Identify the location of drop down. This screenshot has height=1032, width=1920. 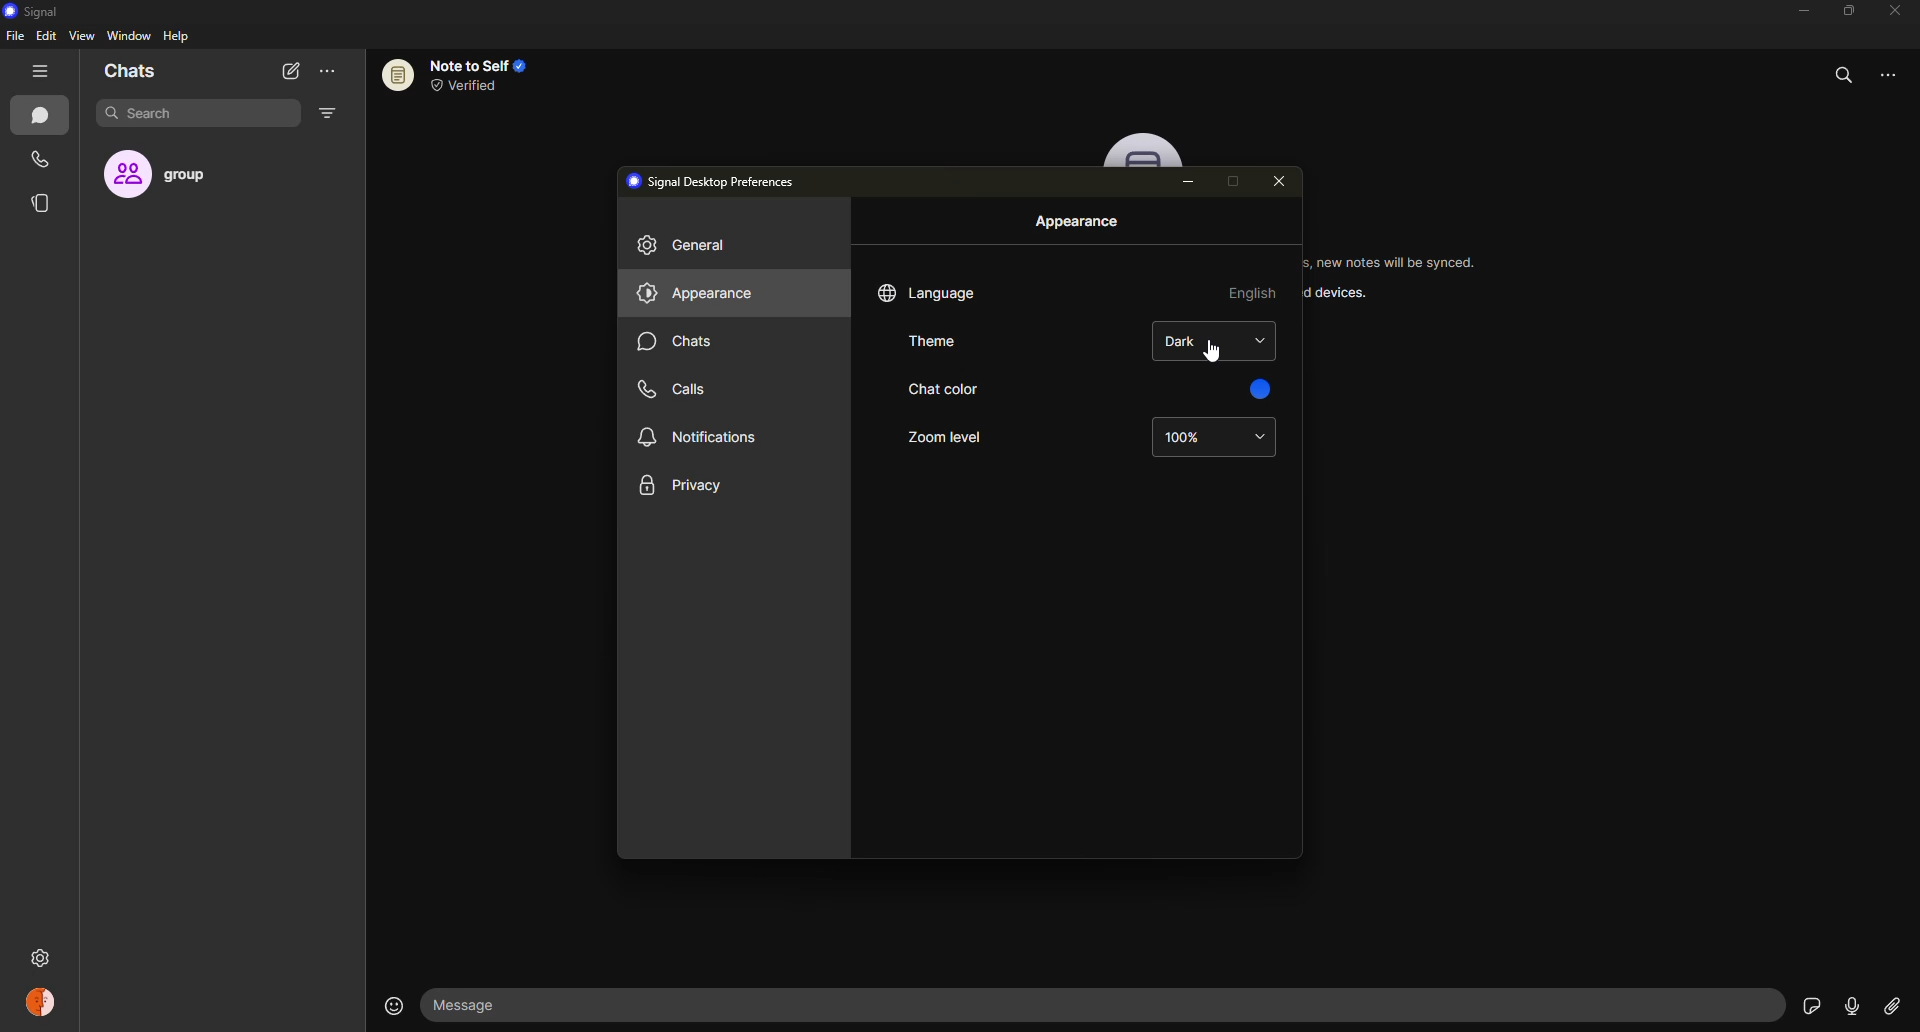
(1260, 437).